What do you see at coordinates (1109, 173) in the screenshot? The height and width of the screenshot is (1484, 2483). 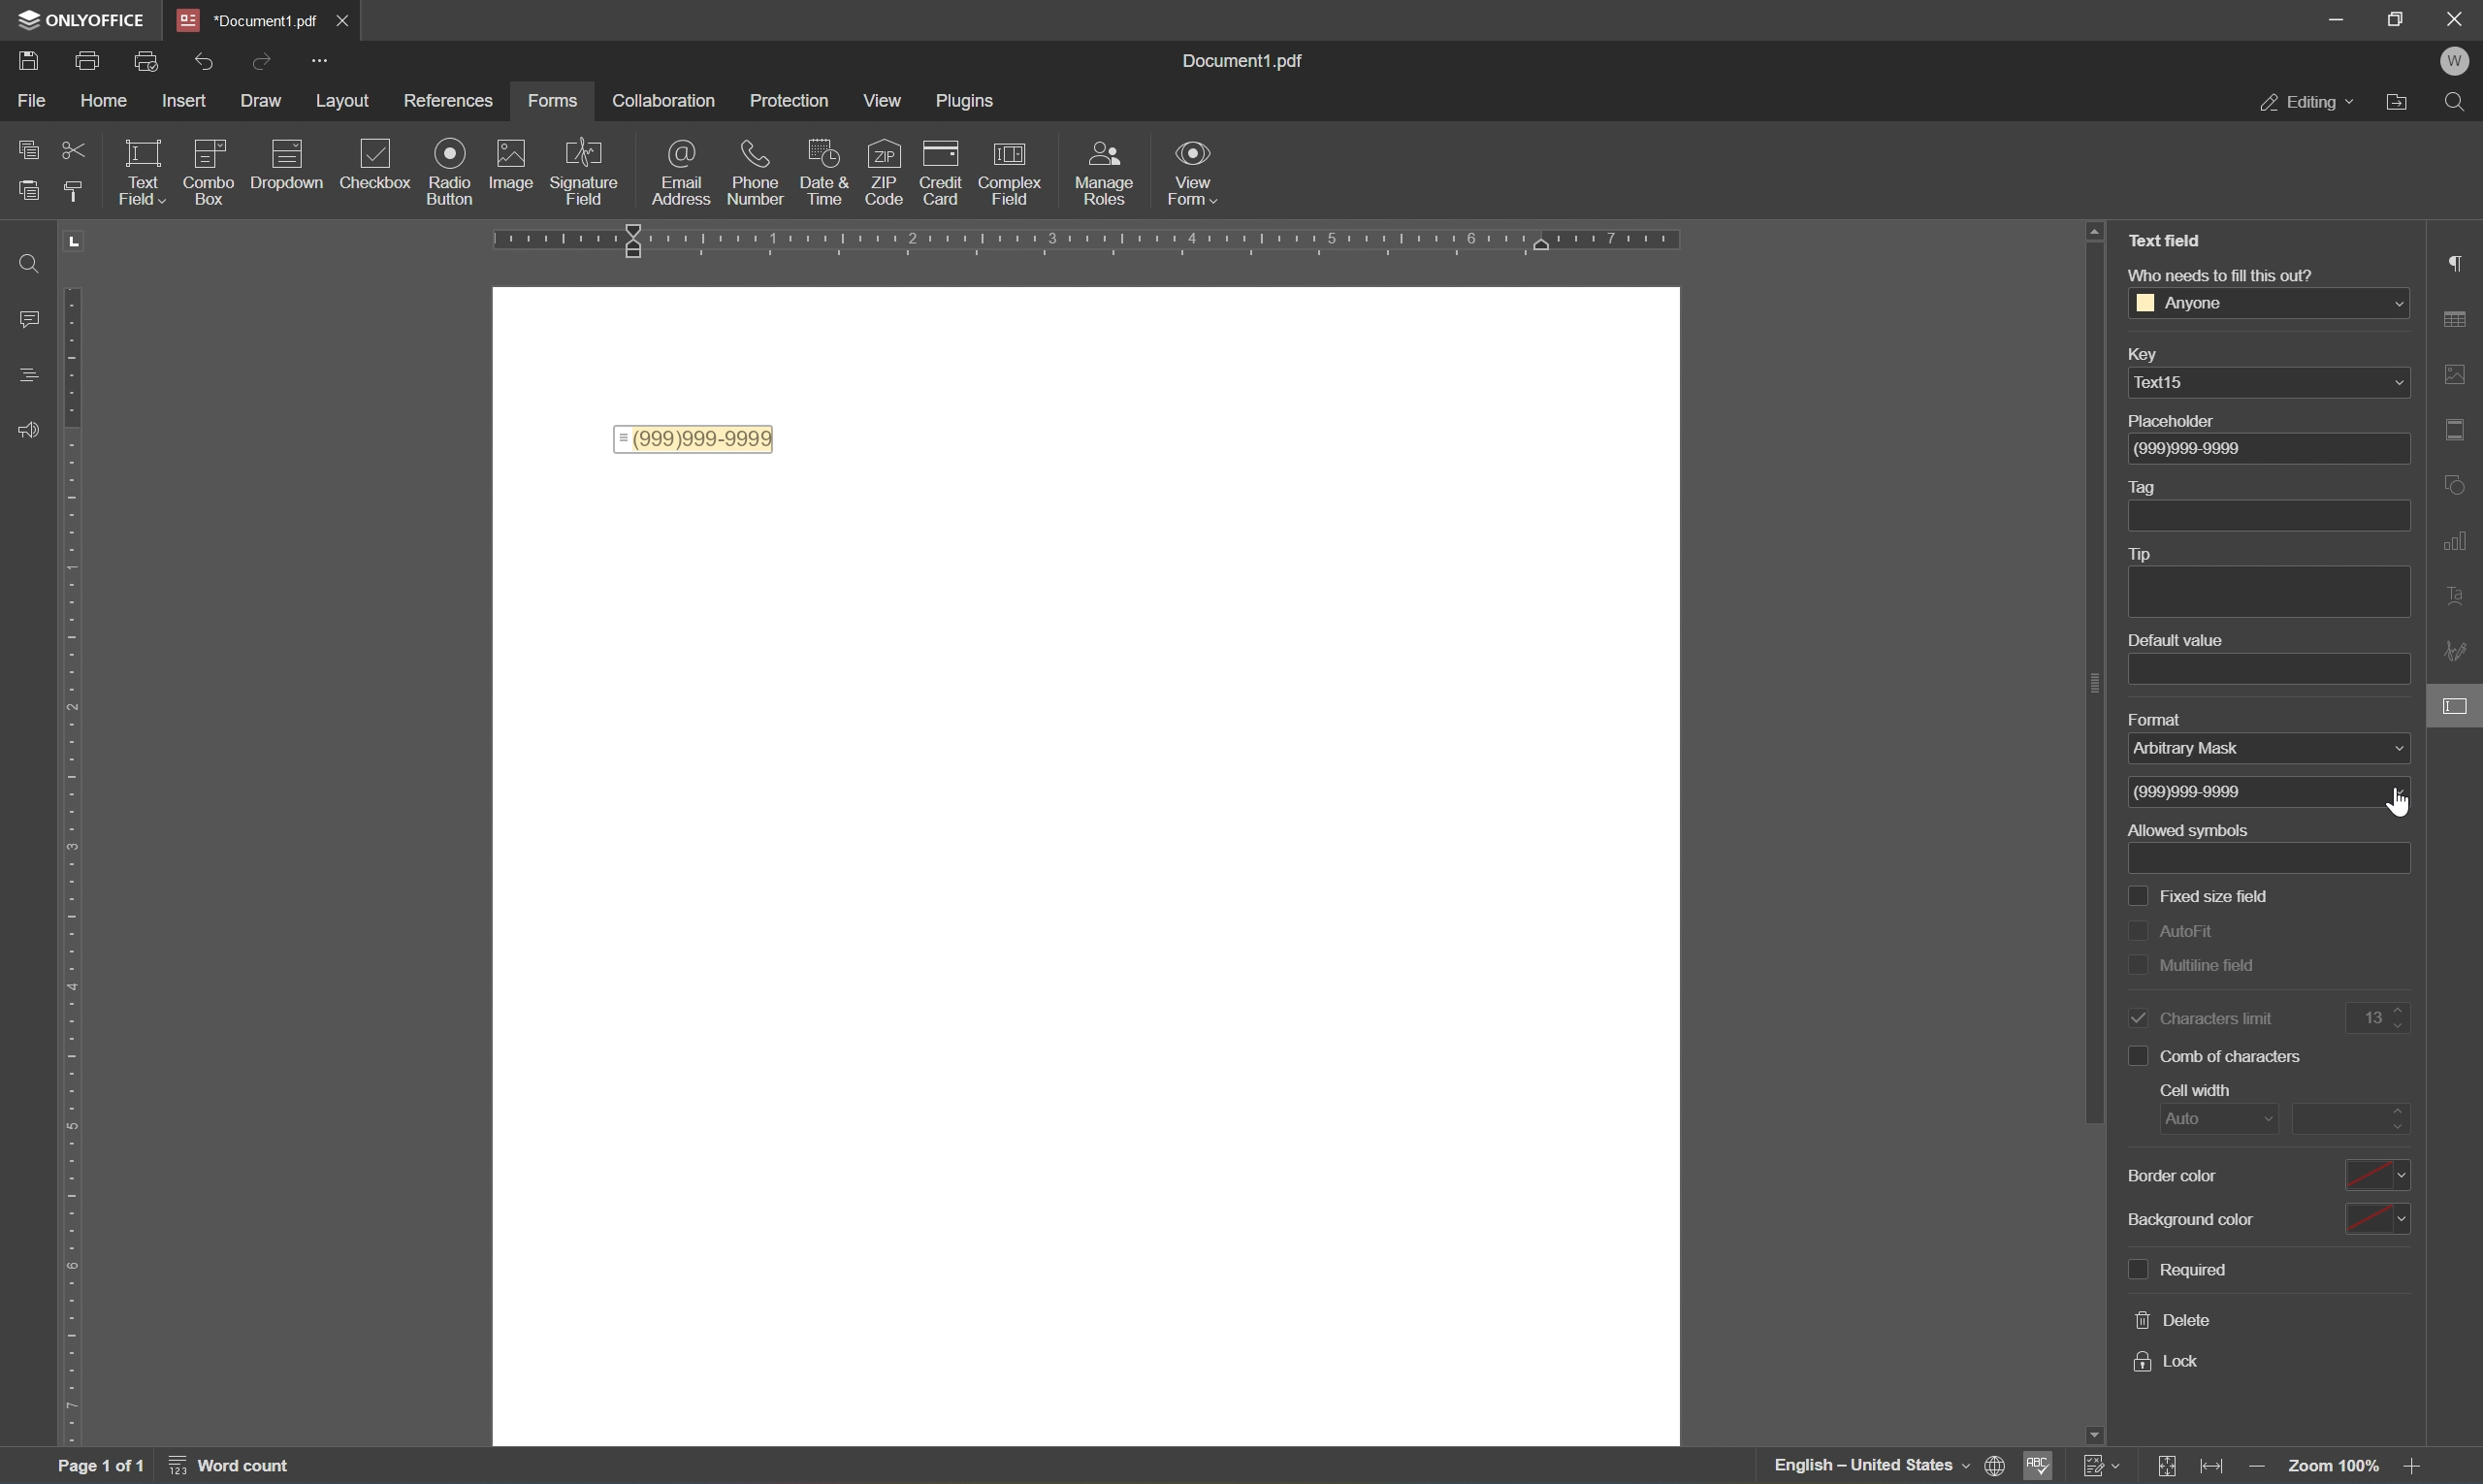 I see `input roles` at bounding box center [1109, 173].